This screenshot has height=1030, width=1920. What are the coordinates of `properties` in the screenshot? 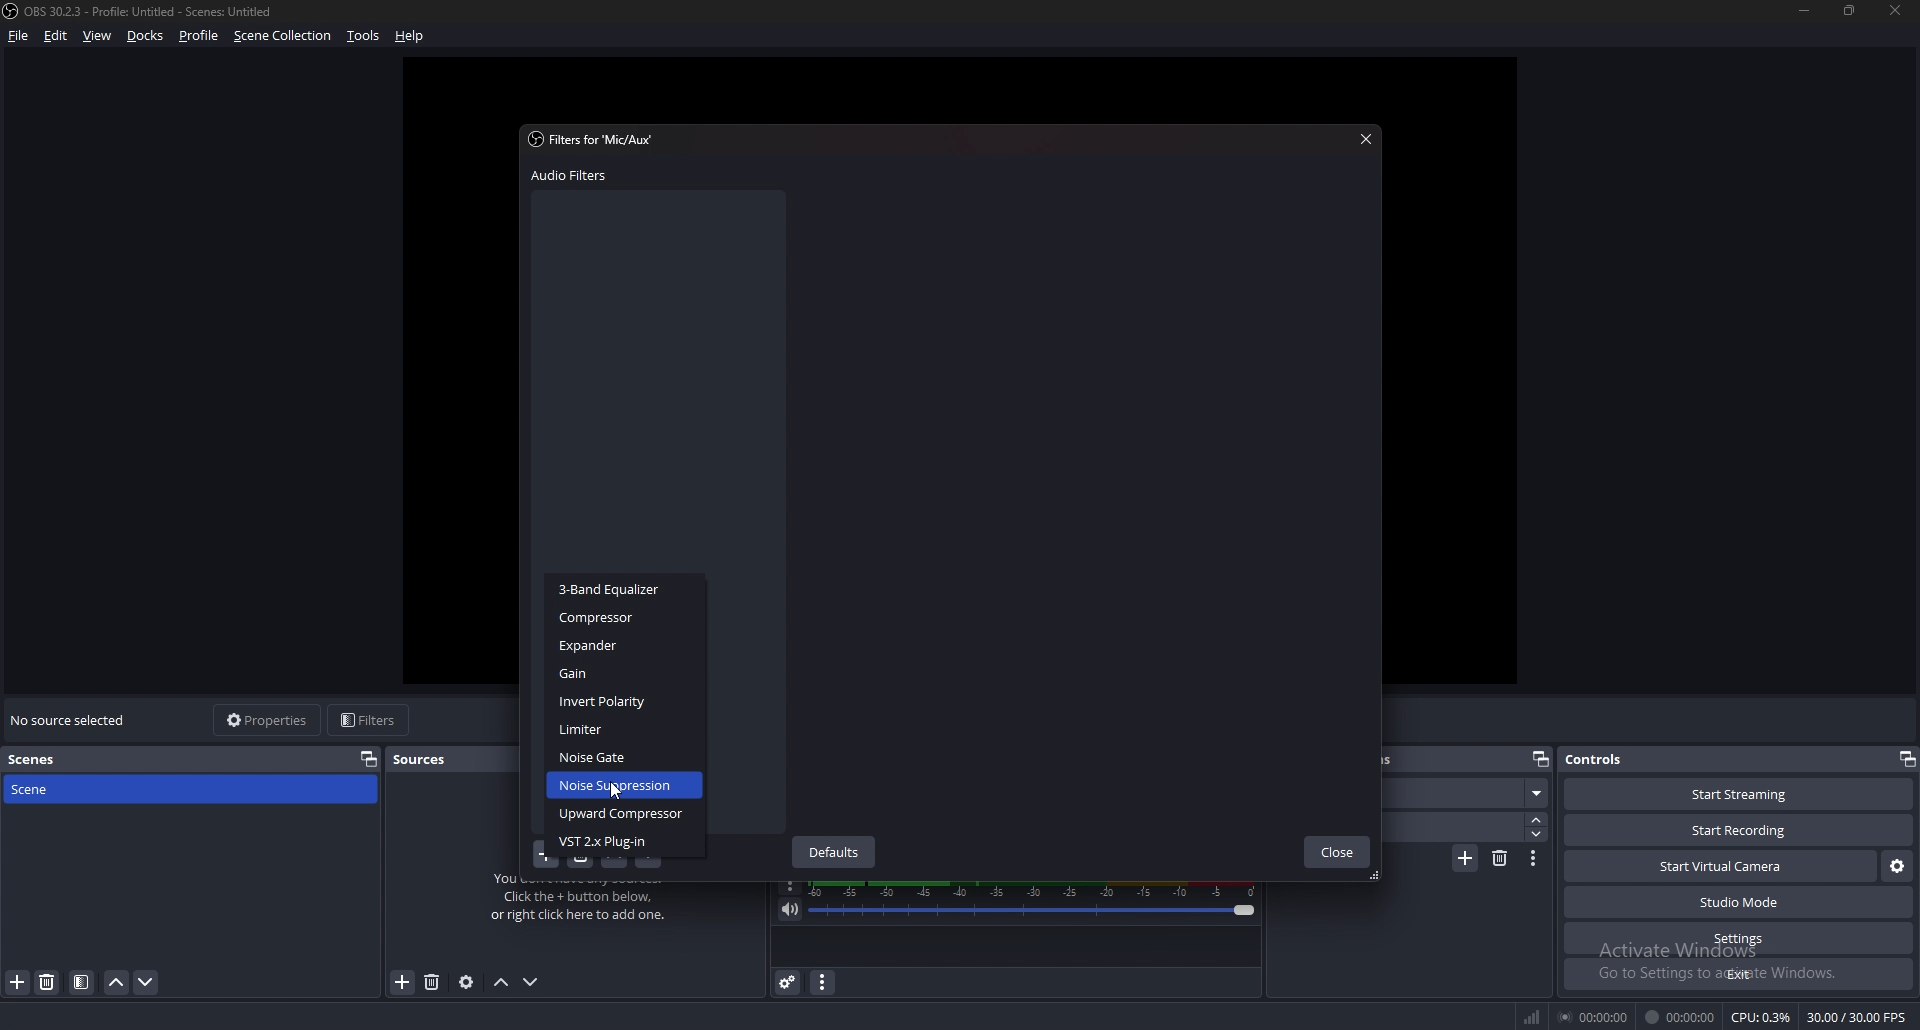 It's located at (369, 759).